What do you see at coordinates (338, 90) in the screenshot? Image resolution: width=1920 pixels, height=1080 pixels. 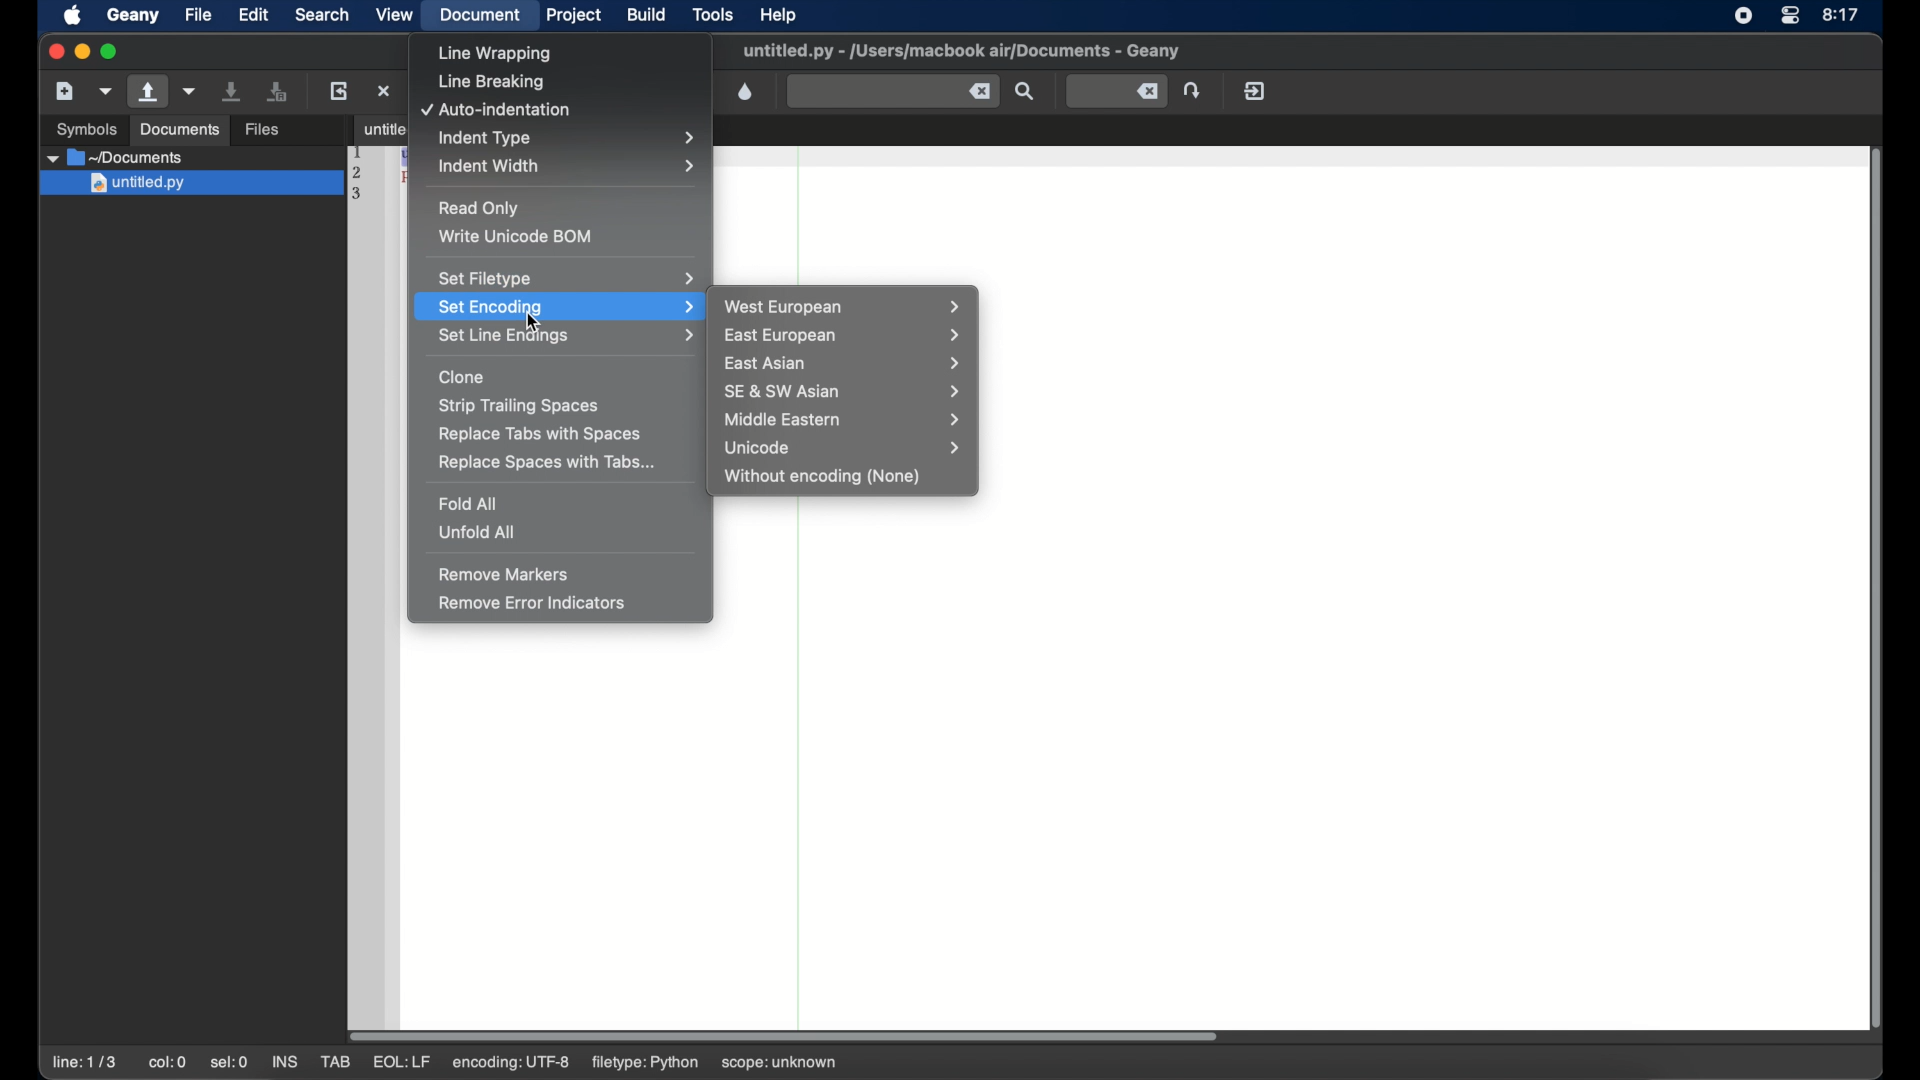 I see `reload the current file from disk` at bounding box center [338, 90].